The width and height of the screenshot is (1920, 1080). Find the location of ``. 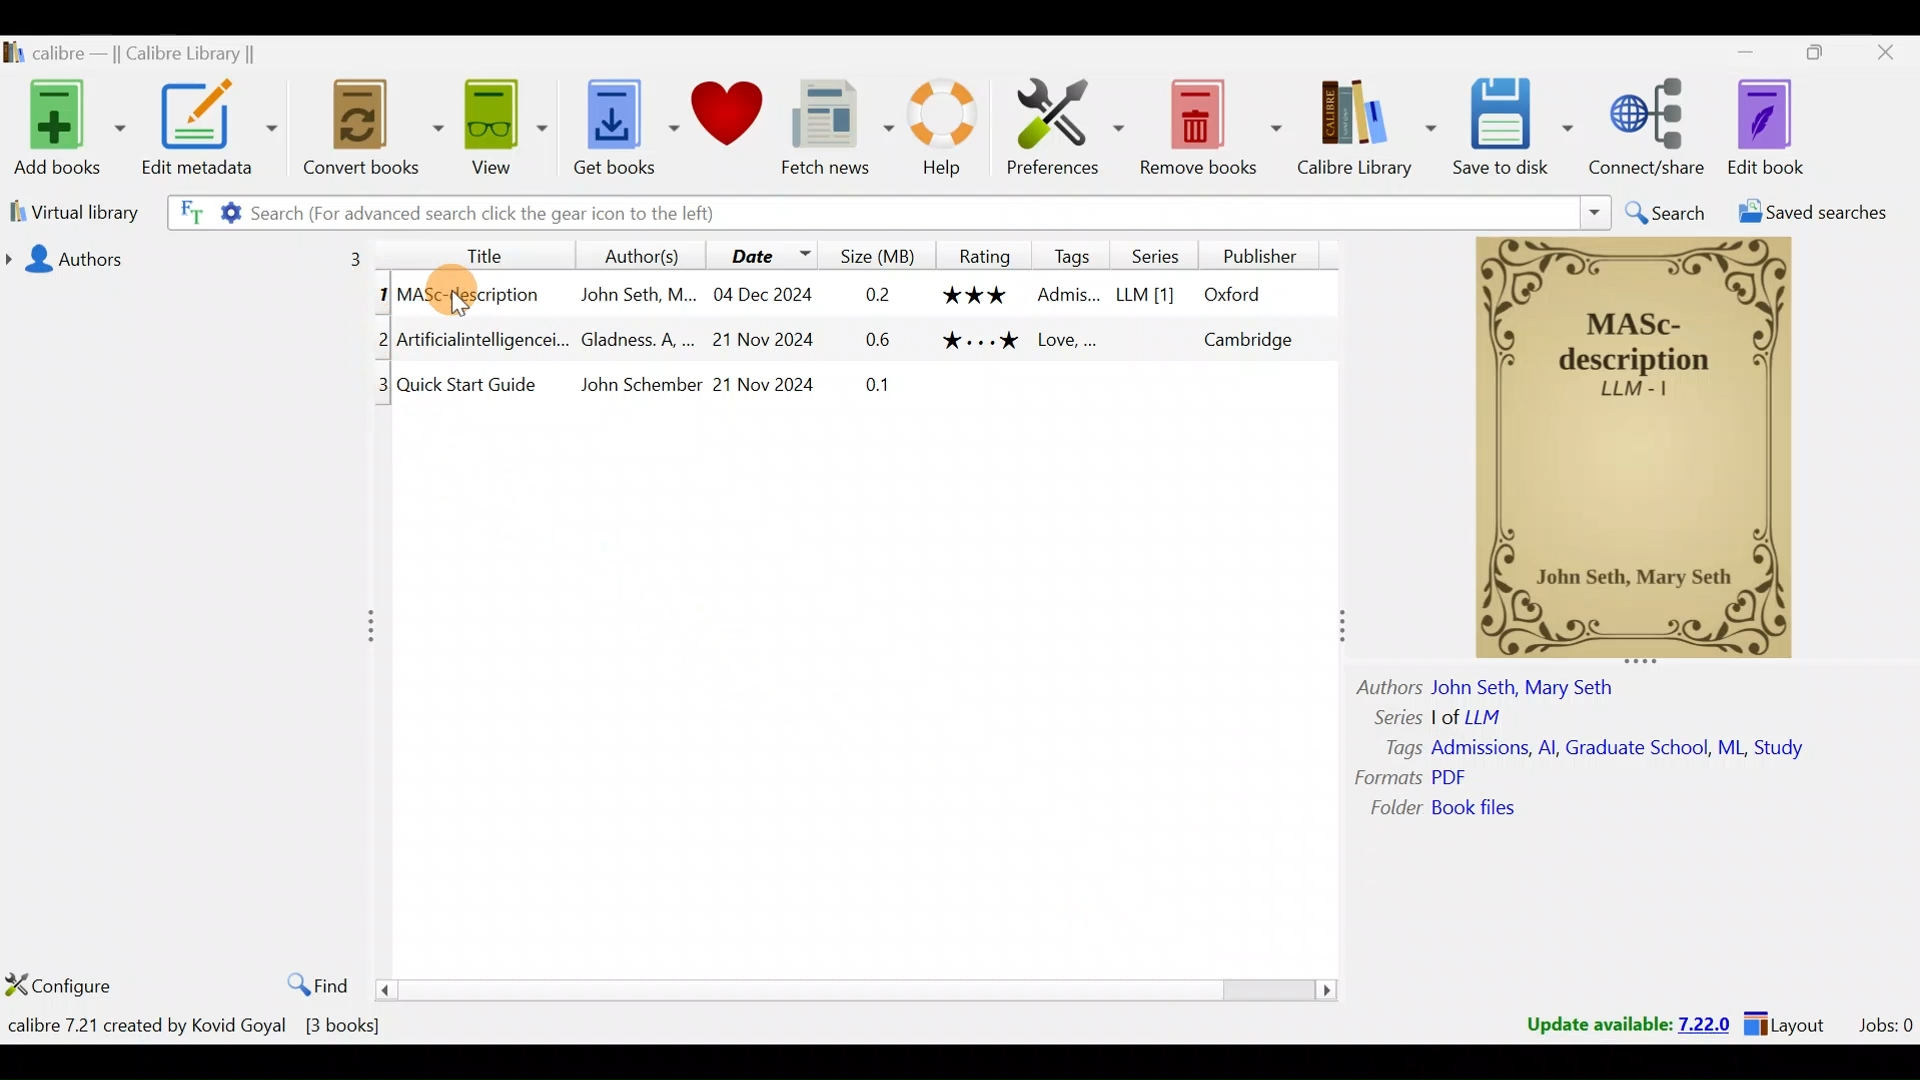

 is located at coordinates (1064, 295).